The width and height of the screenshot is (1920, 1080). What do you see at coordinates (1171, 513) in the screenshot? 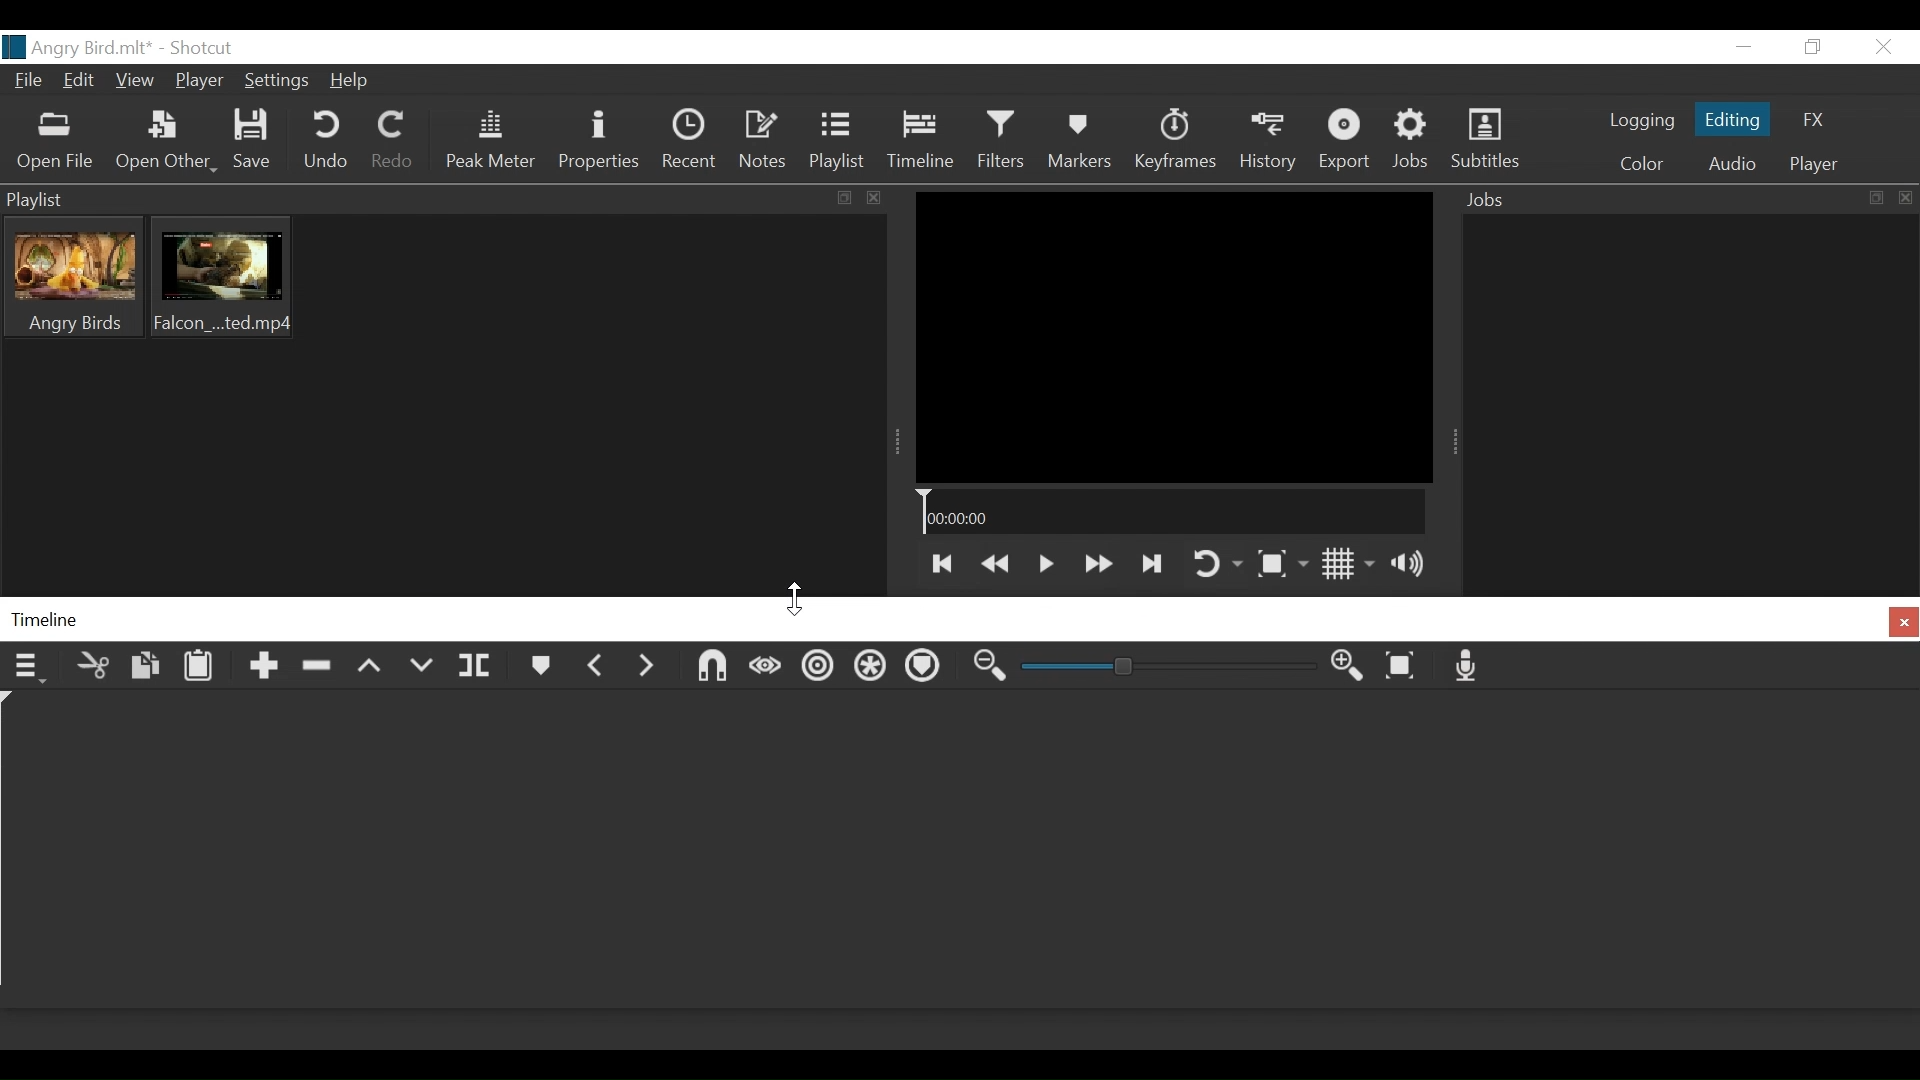
I see `Timeline` at bounding box center [1171, 513].